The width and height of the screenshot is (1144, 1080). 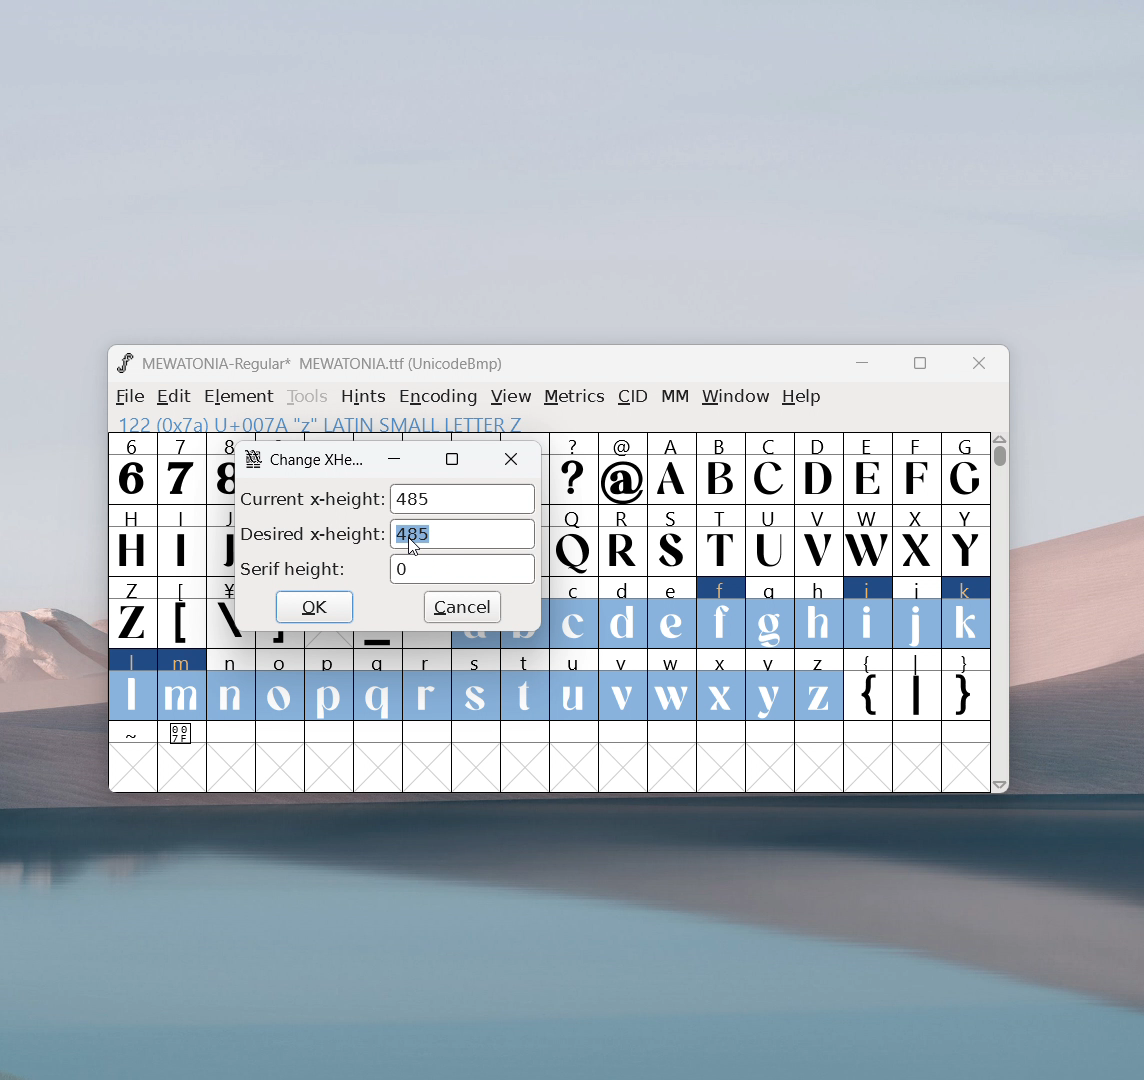 What do you see at coordinates (1001, 610) in the screenshot?
I see `Vertical` at bounding box center [1001, 610].